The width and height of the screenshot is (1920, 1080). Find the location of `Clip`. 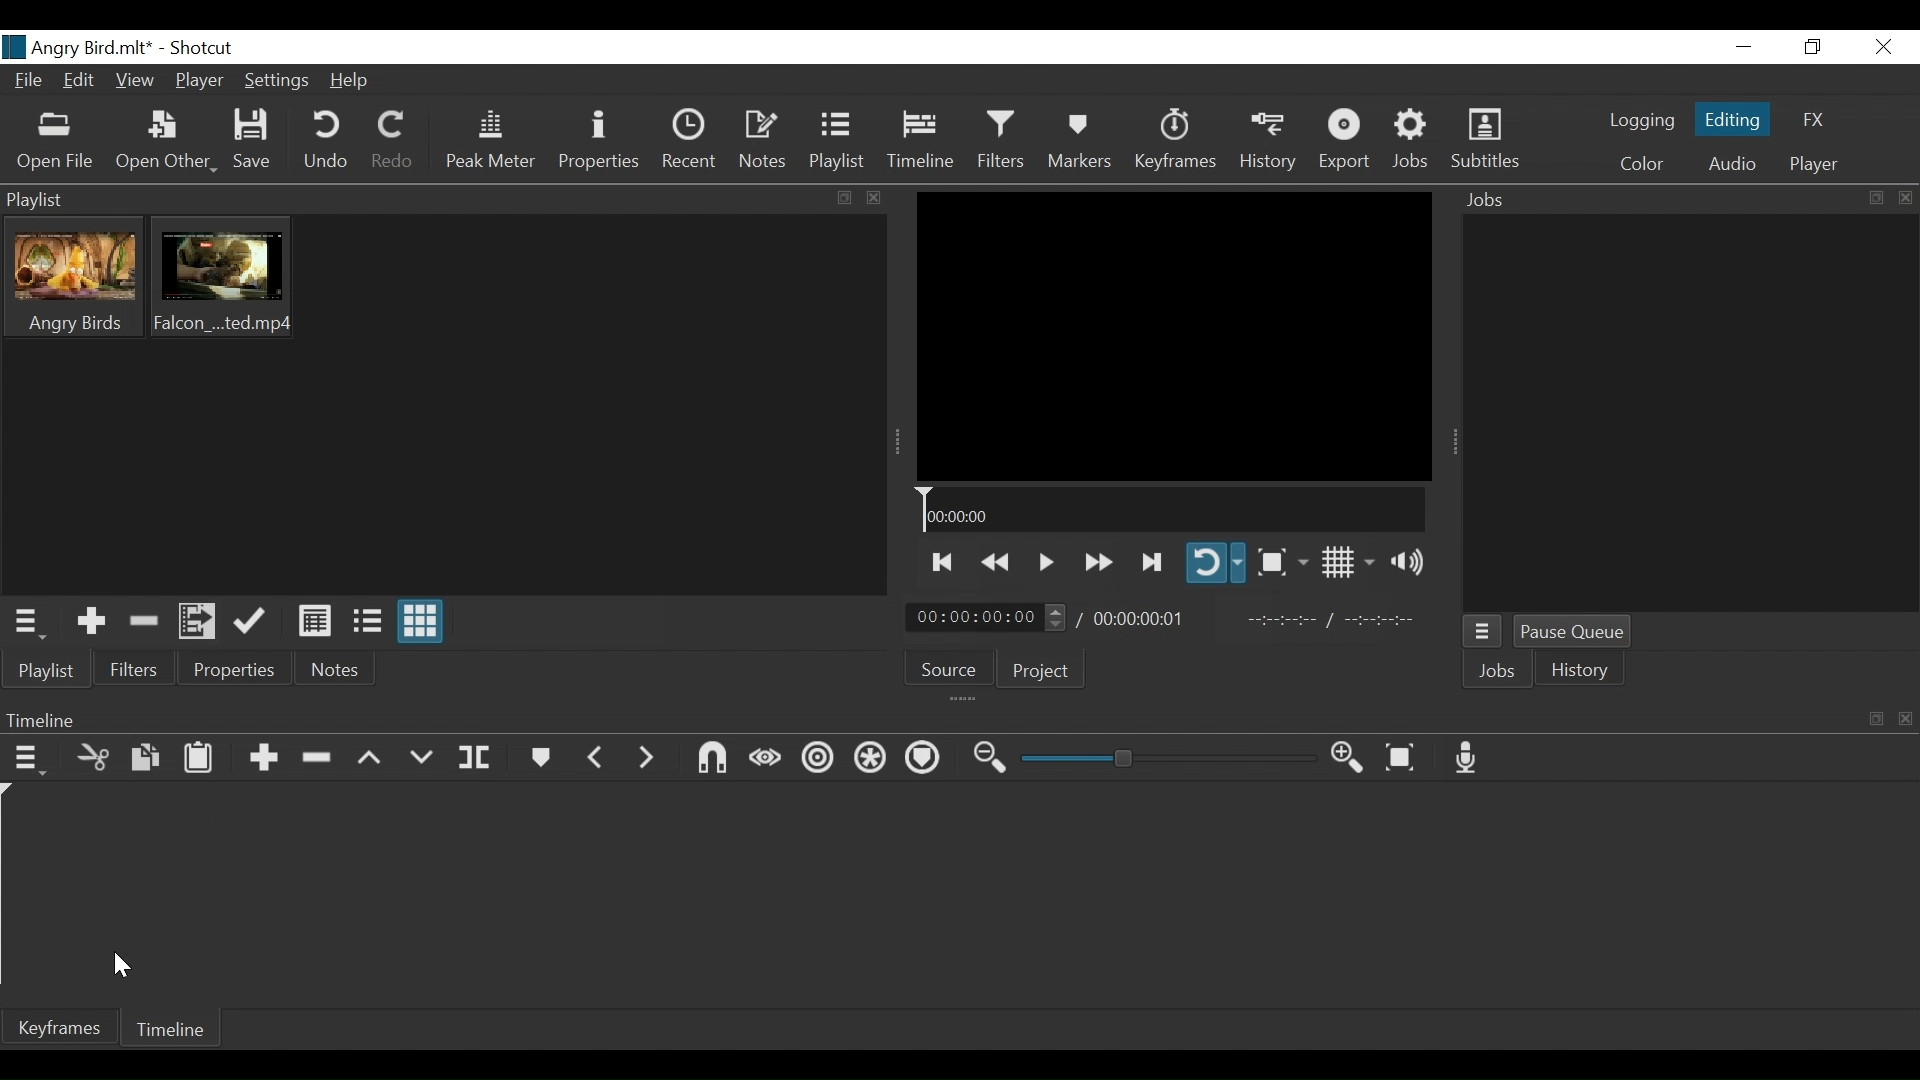

Clip is located at coordinates (223, 279).